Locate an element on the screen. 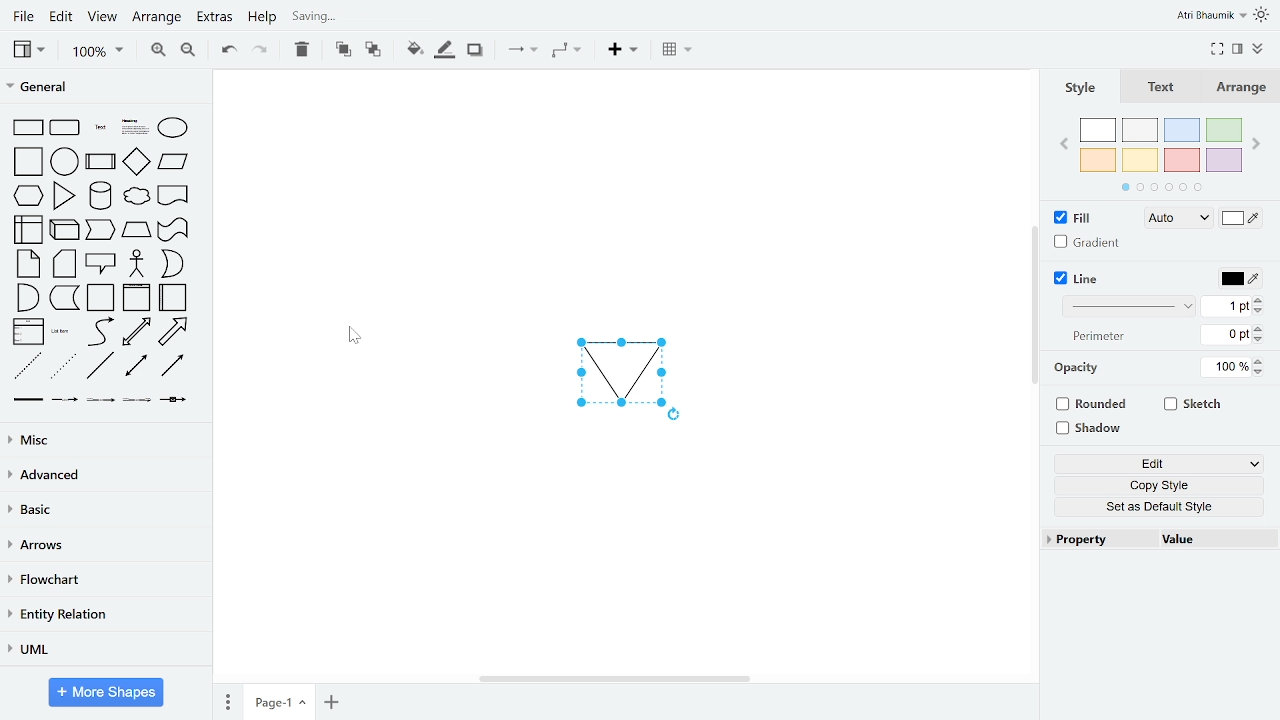 This screenshot has width=1280, height=720. to front is located at coordinates (341, 49).